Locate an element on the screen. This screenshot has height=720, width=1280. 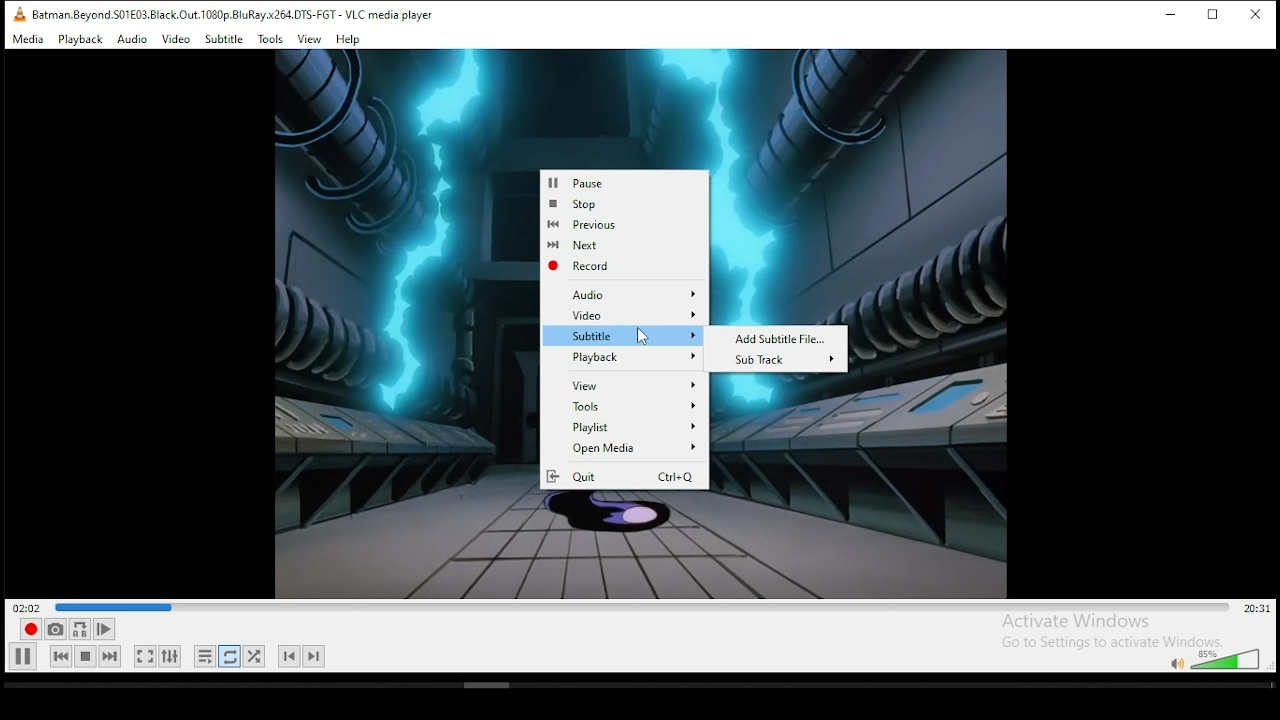
audio is located at coordinates (133, 40).